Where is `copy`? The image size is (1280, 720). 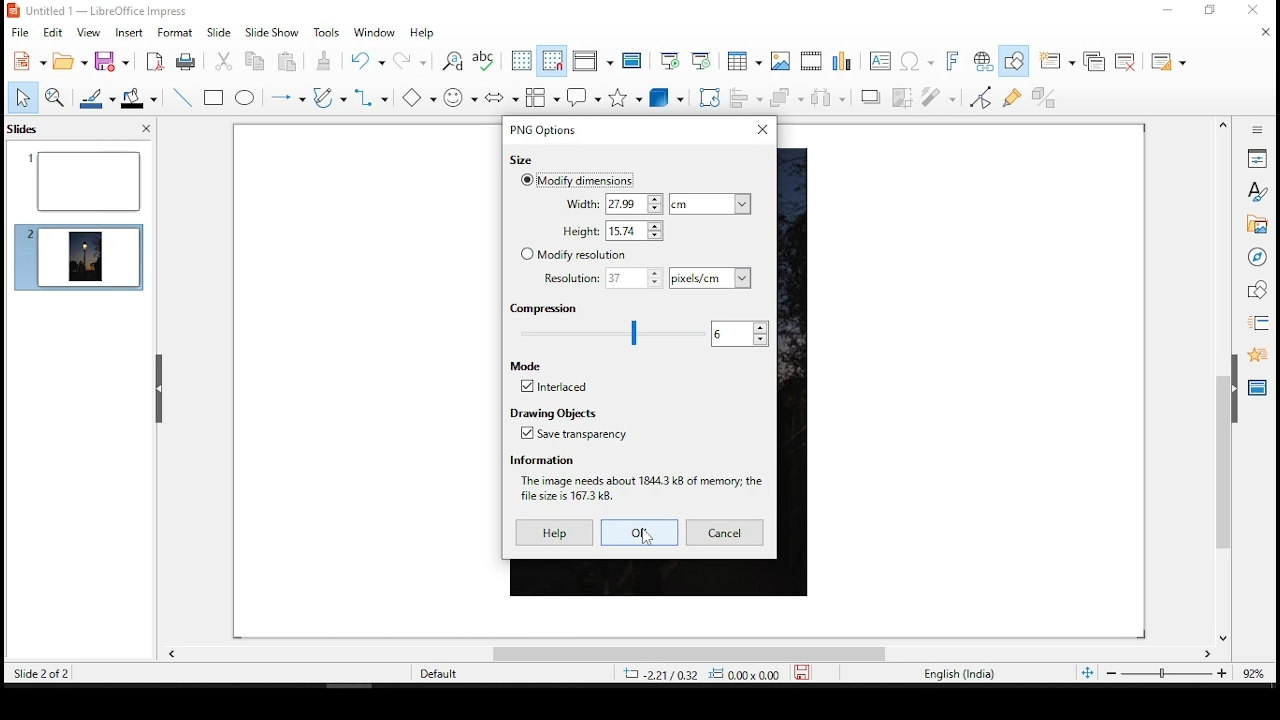 copy is located at coordinates (255, 63).